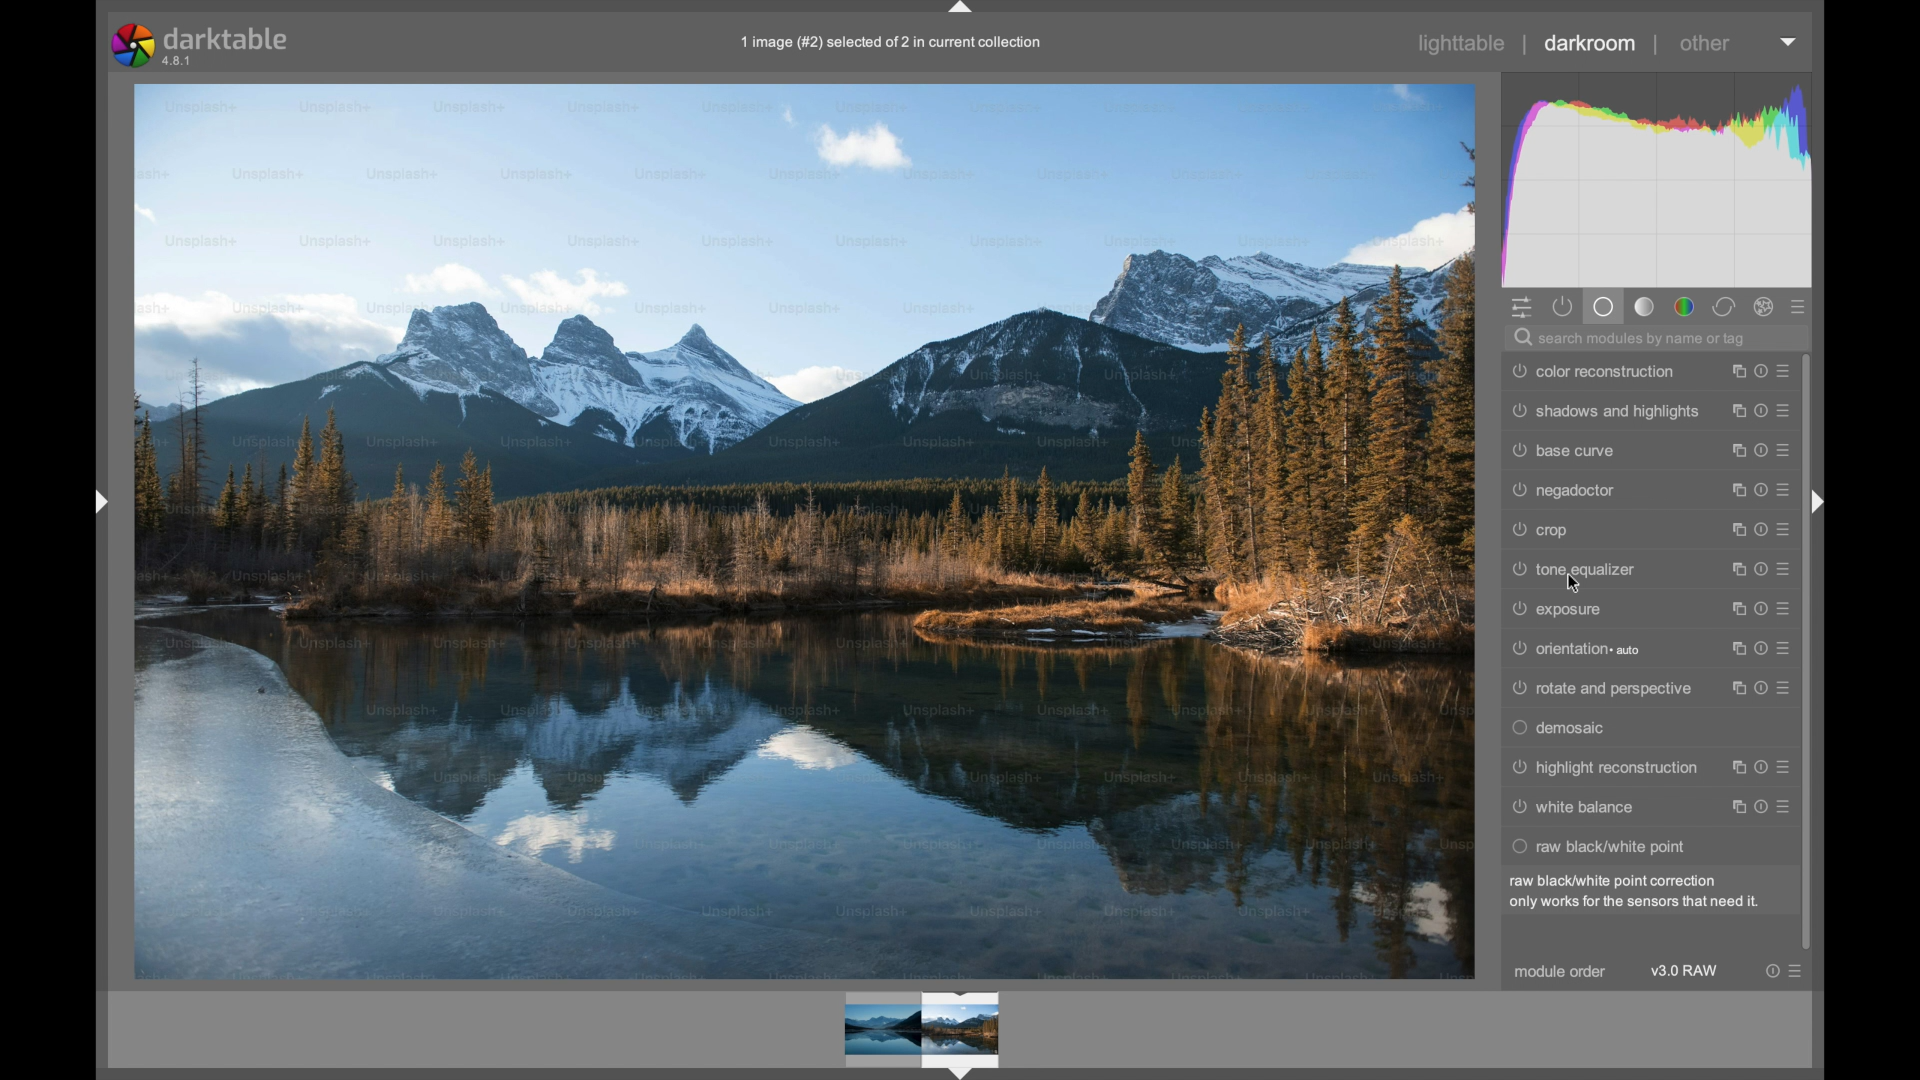  Describe the element at coordinates (1823, 502) in the screenshot. I see `drag handle` at that location.